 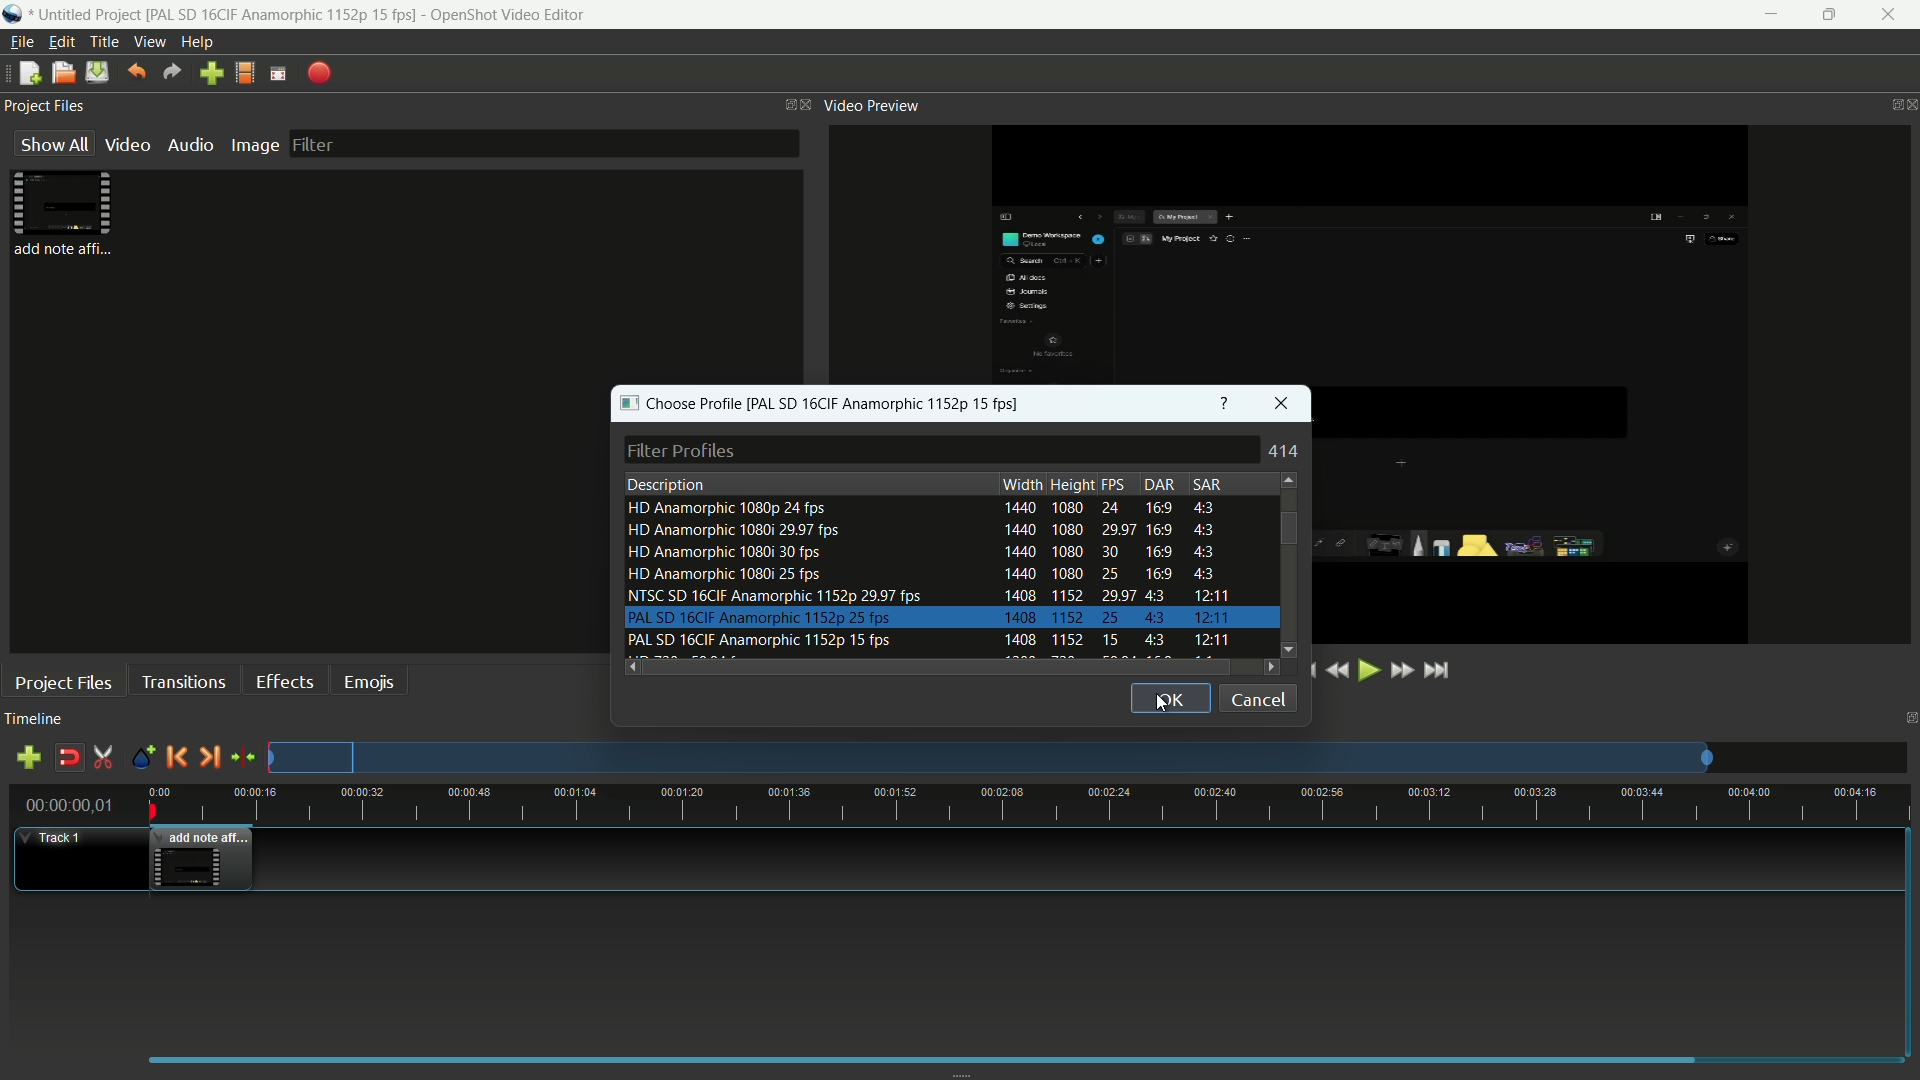 What do you see at coordinates (189, 143) in the screenshot?
I see `audio` at bounding box center [189, 143].